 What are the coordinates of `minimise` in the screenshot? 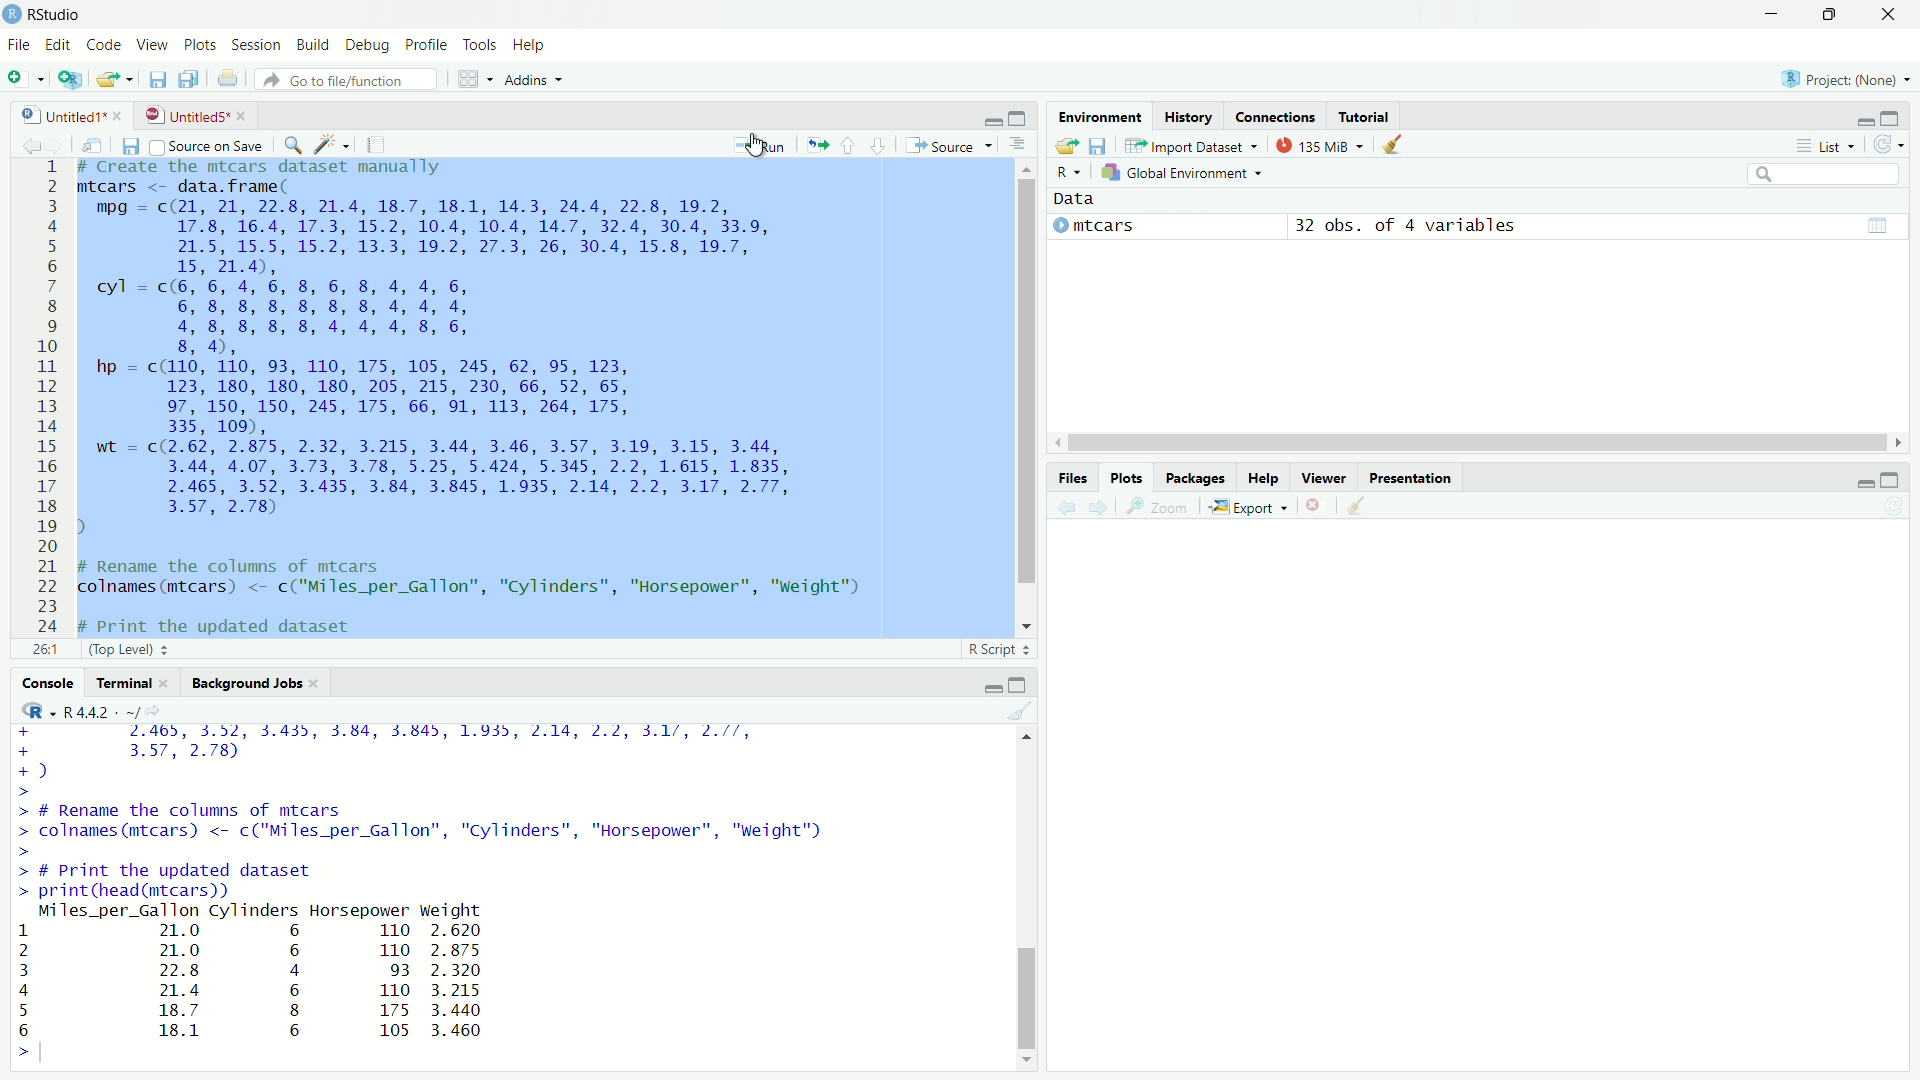 It's located at (987, 685).